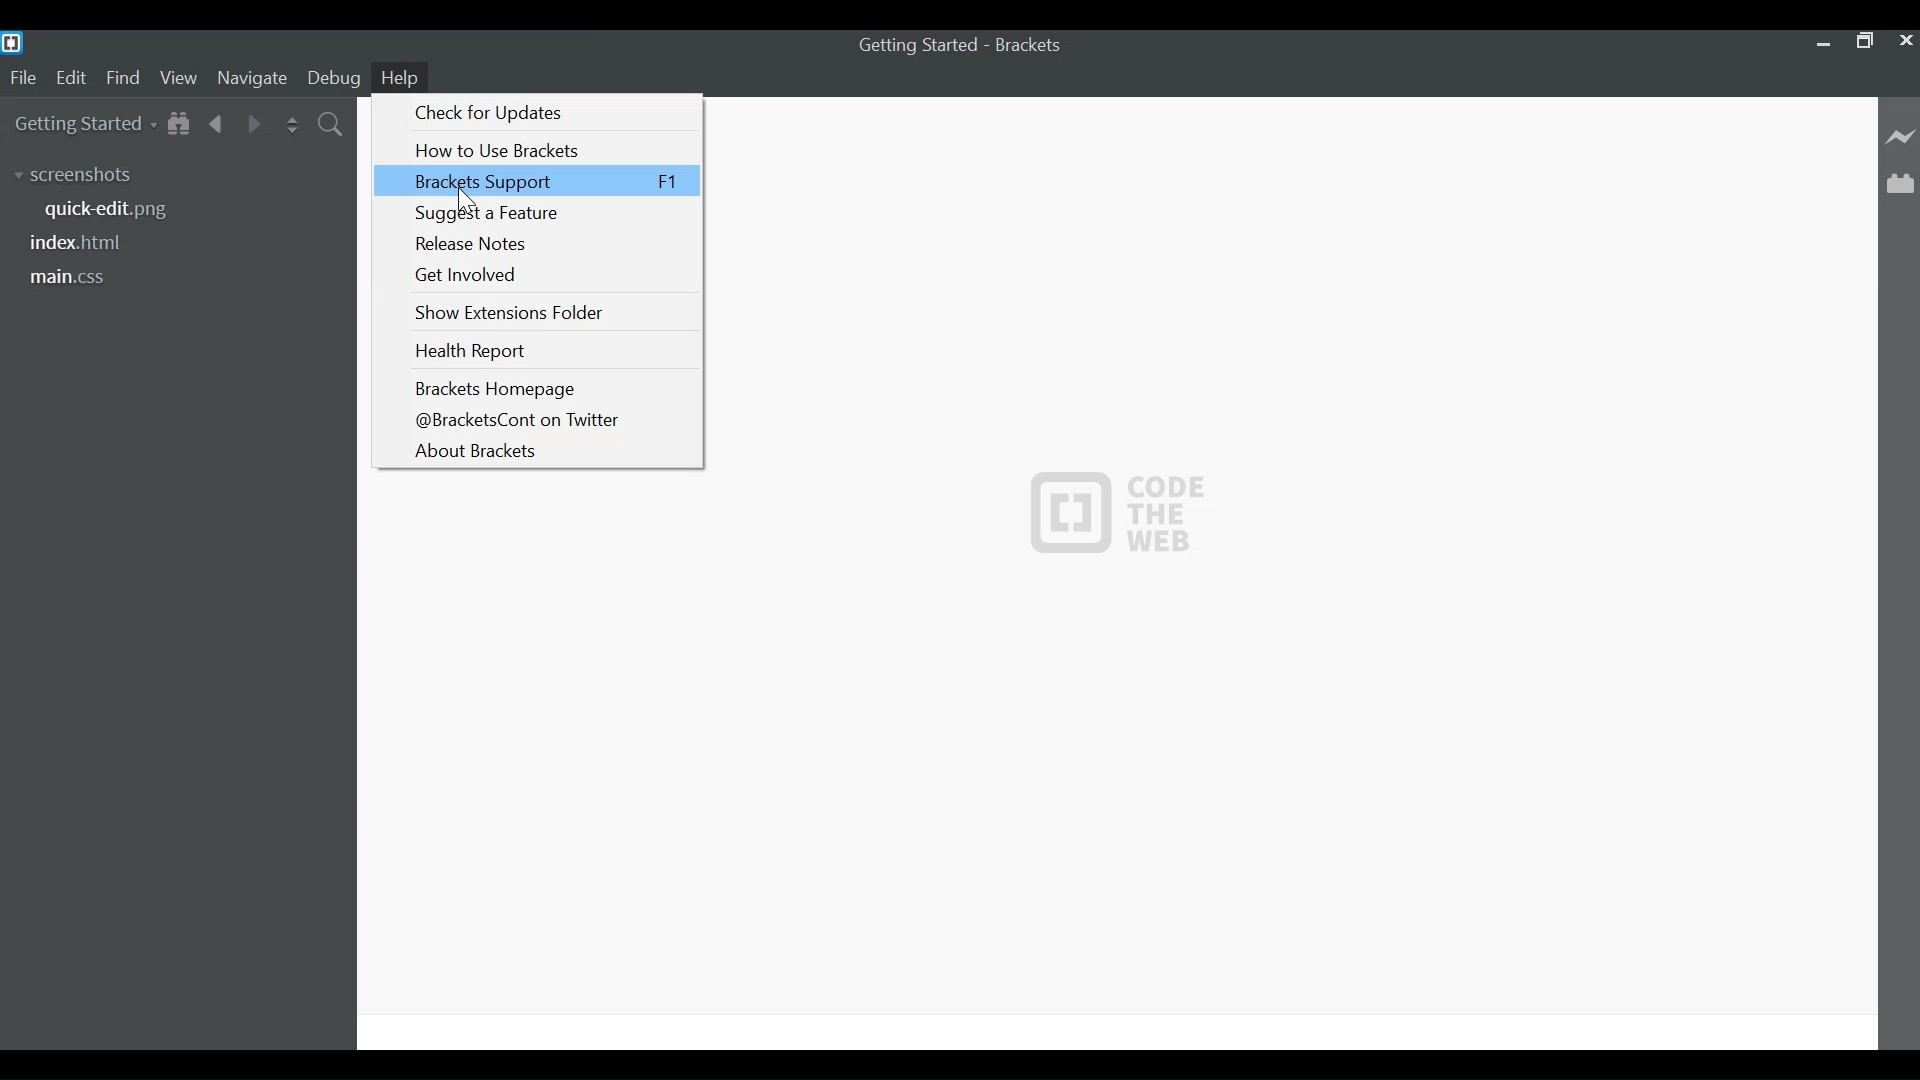 The height and width of the screenshot is (1080, 1920). What do you see at coordinates (550, 151) in the screenshot?
I see `How to Use Brackets` at bounding box center [550, 151].